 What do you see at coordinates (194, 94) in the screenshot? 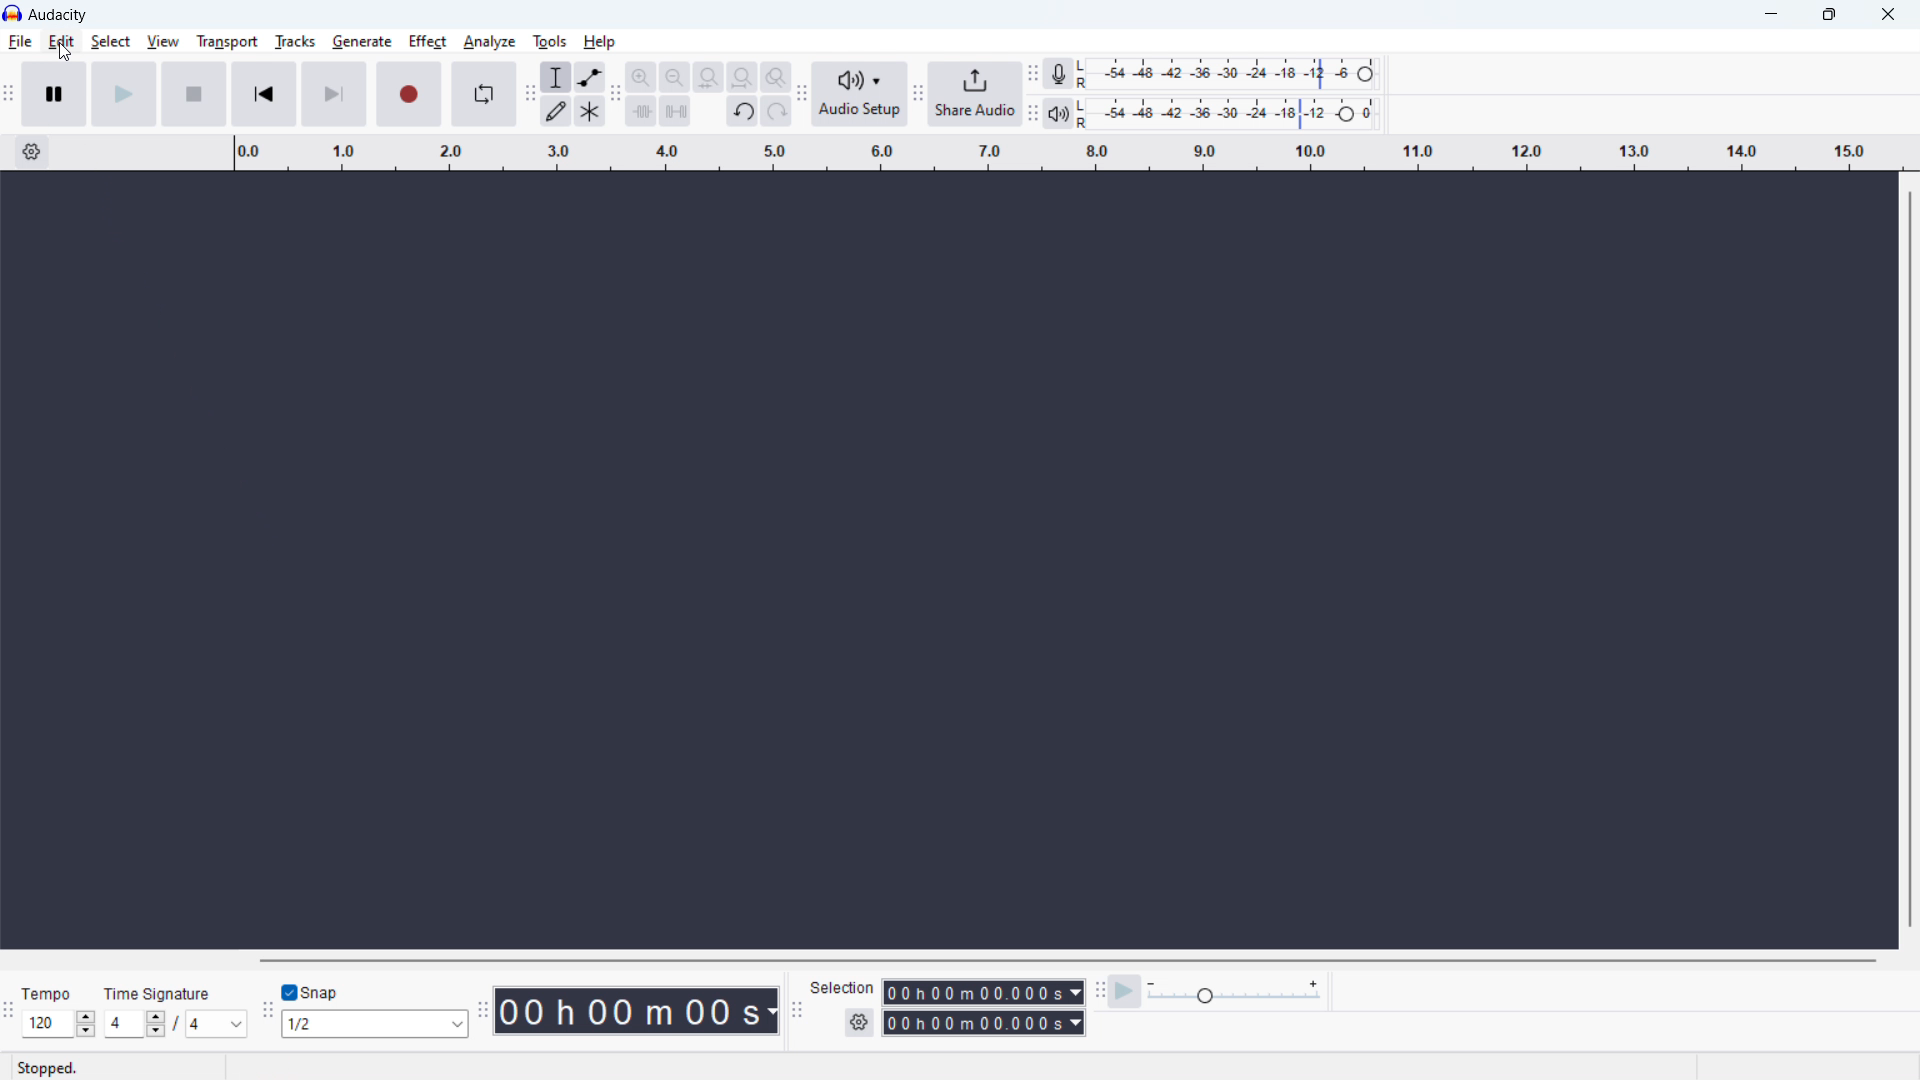
I see `stop` at bounding box center [194, 94].